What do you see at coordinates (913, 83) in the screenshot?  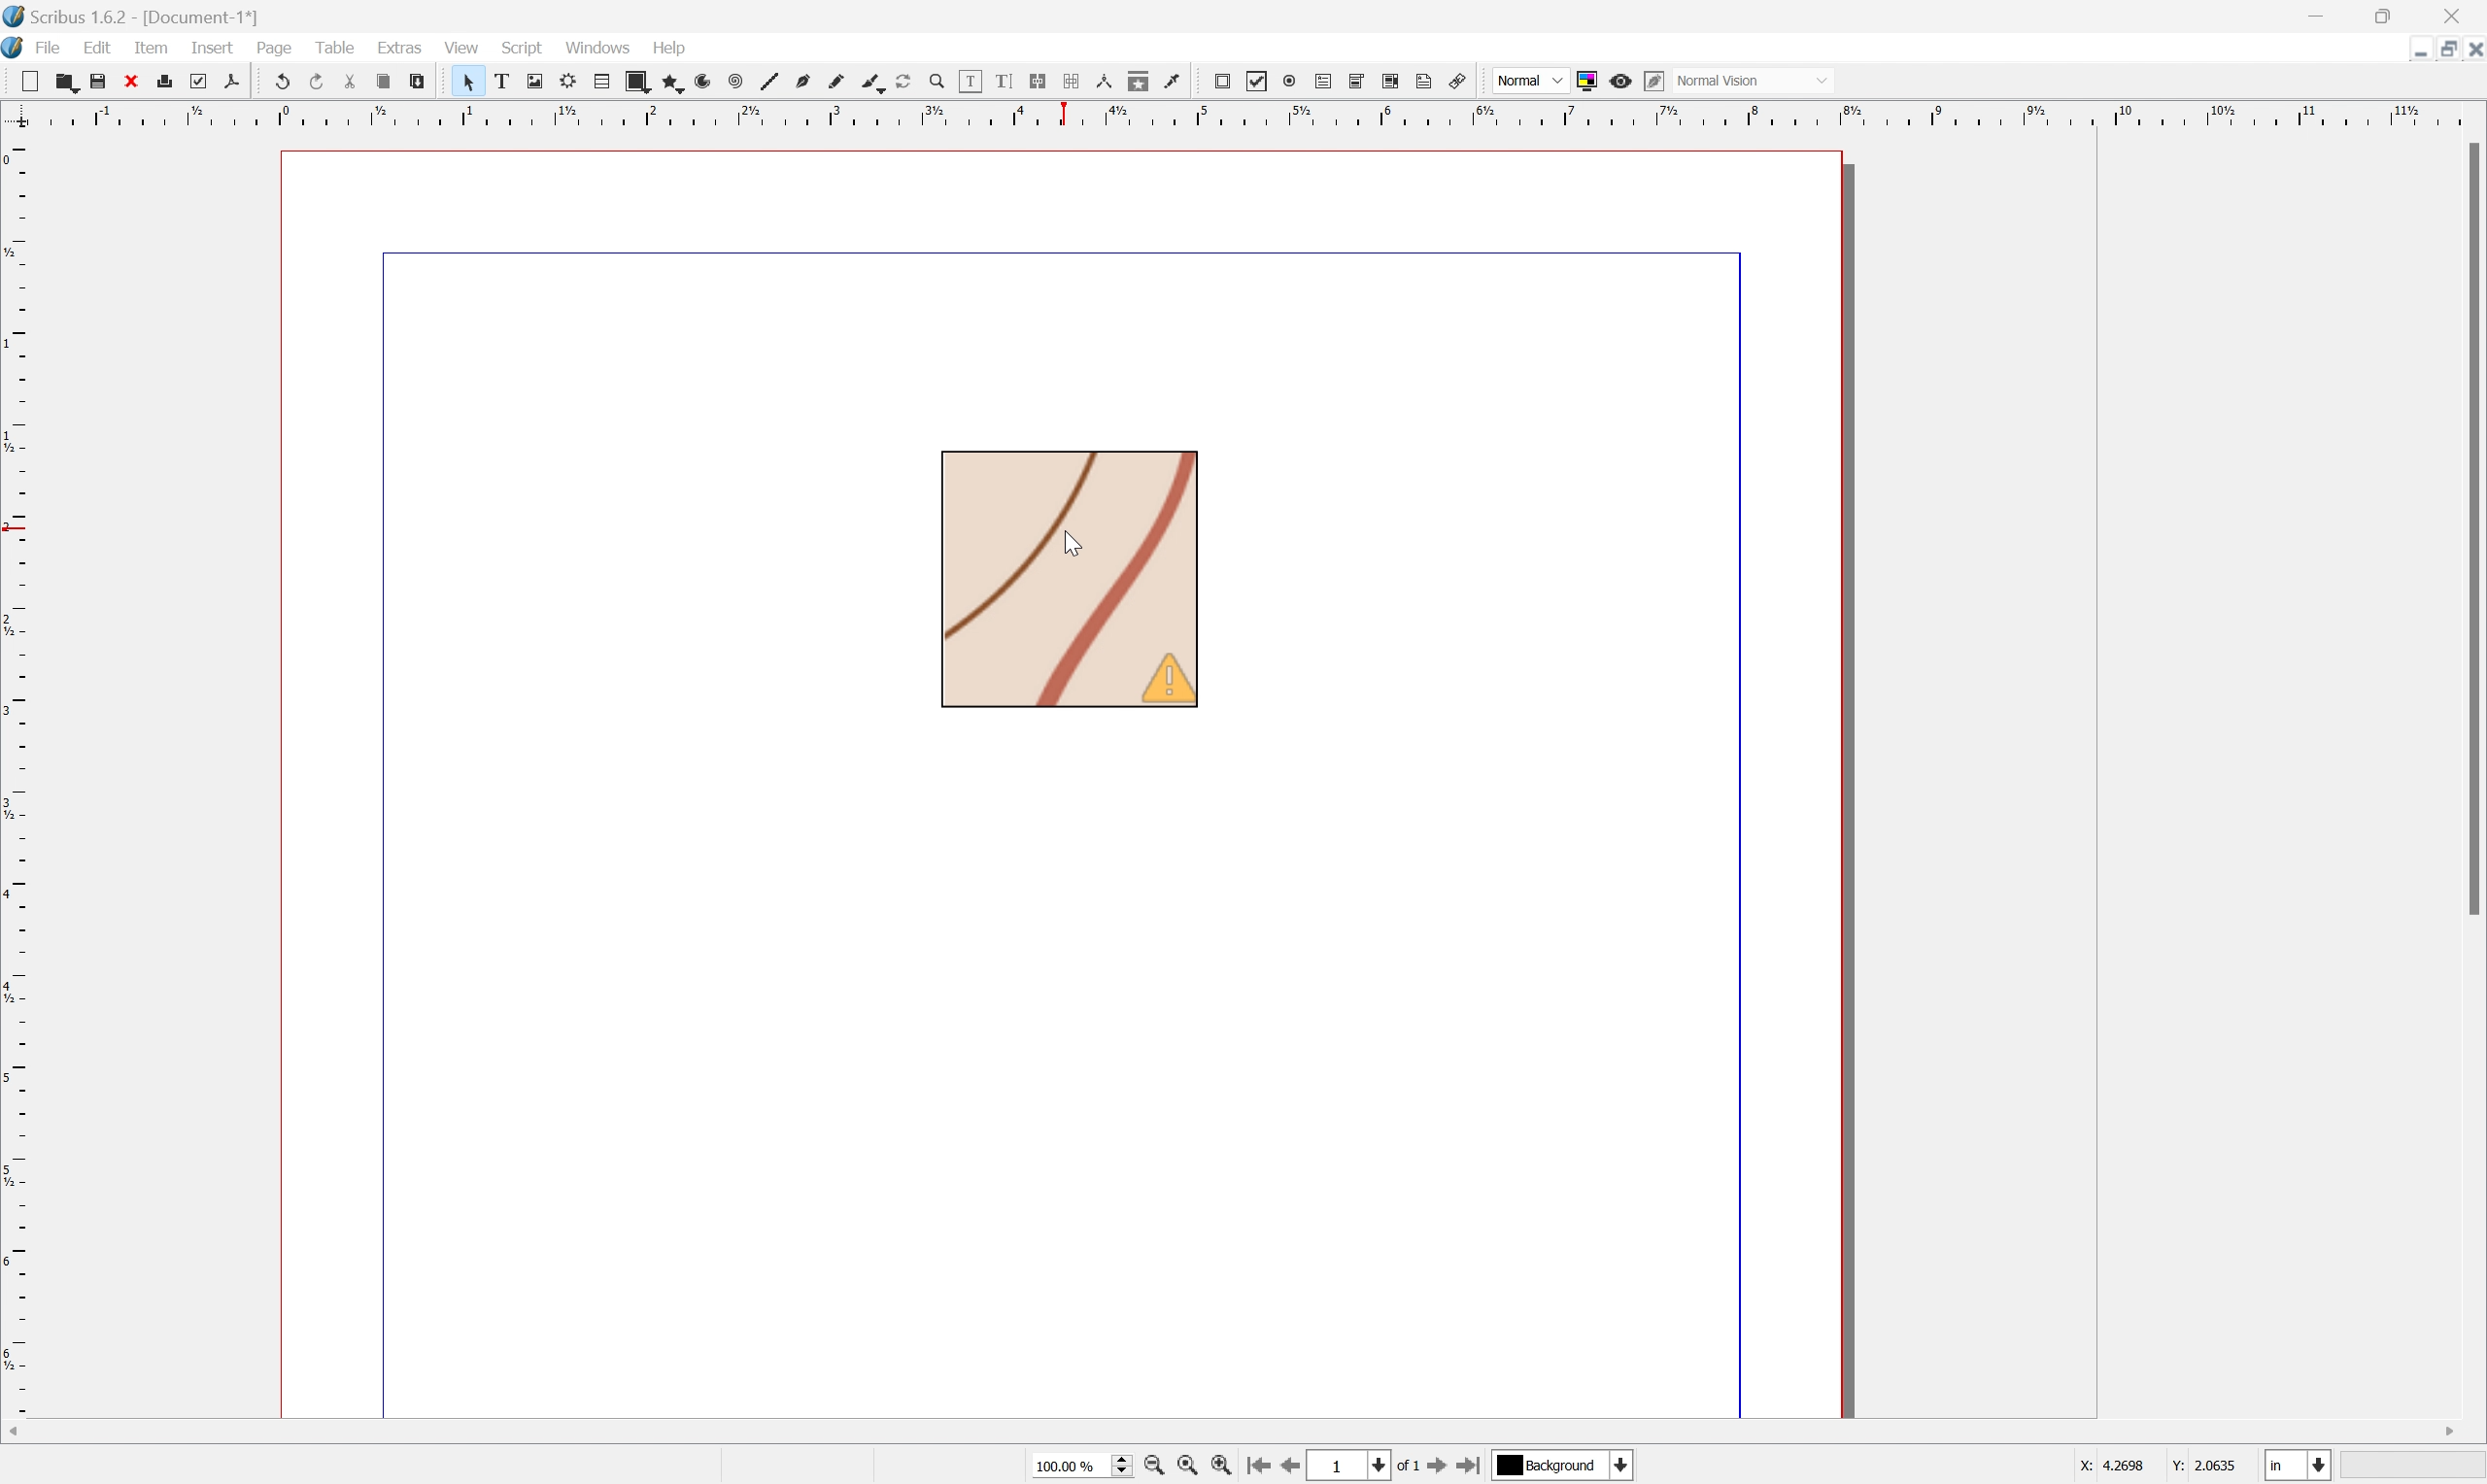 I see `Rotate item` at bounding box center [913, 83].